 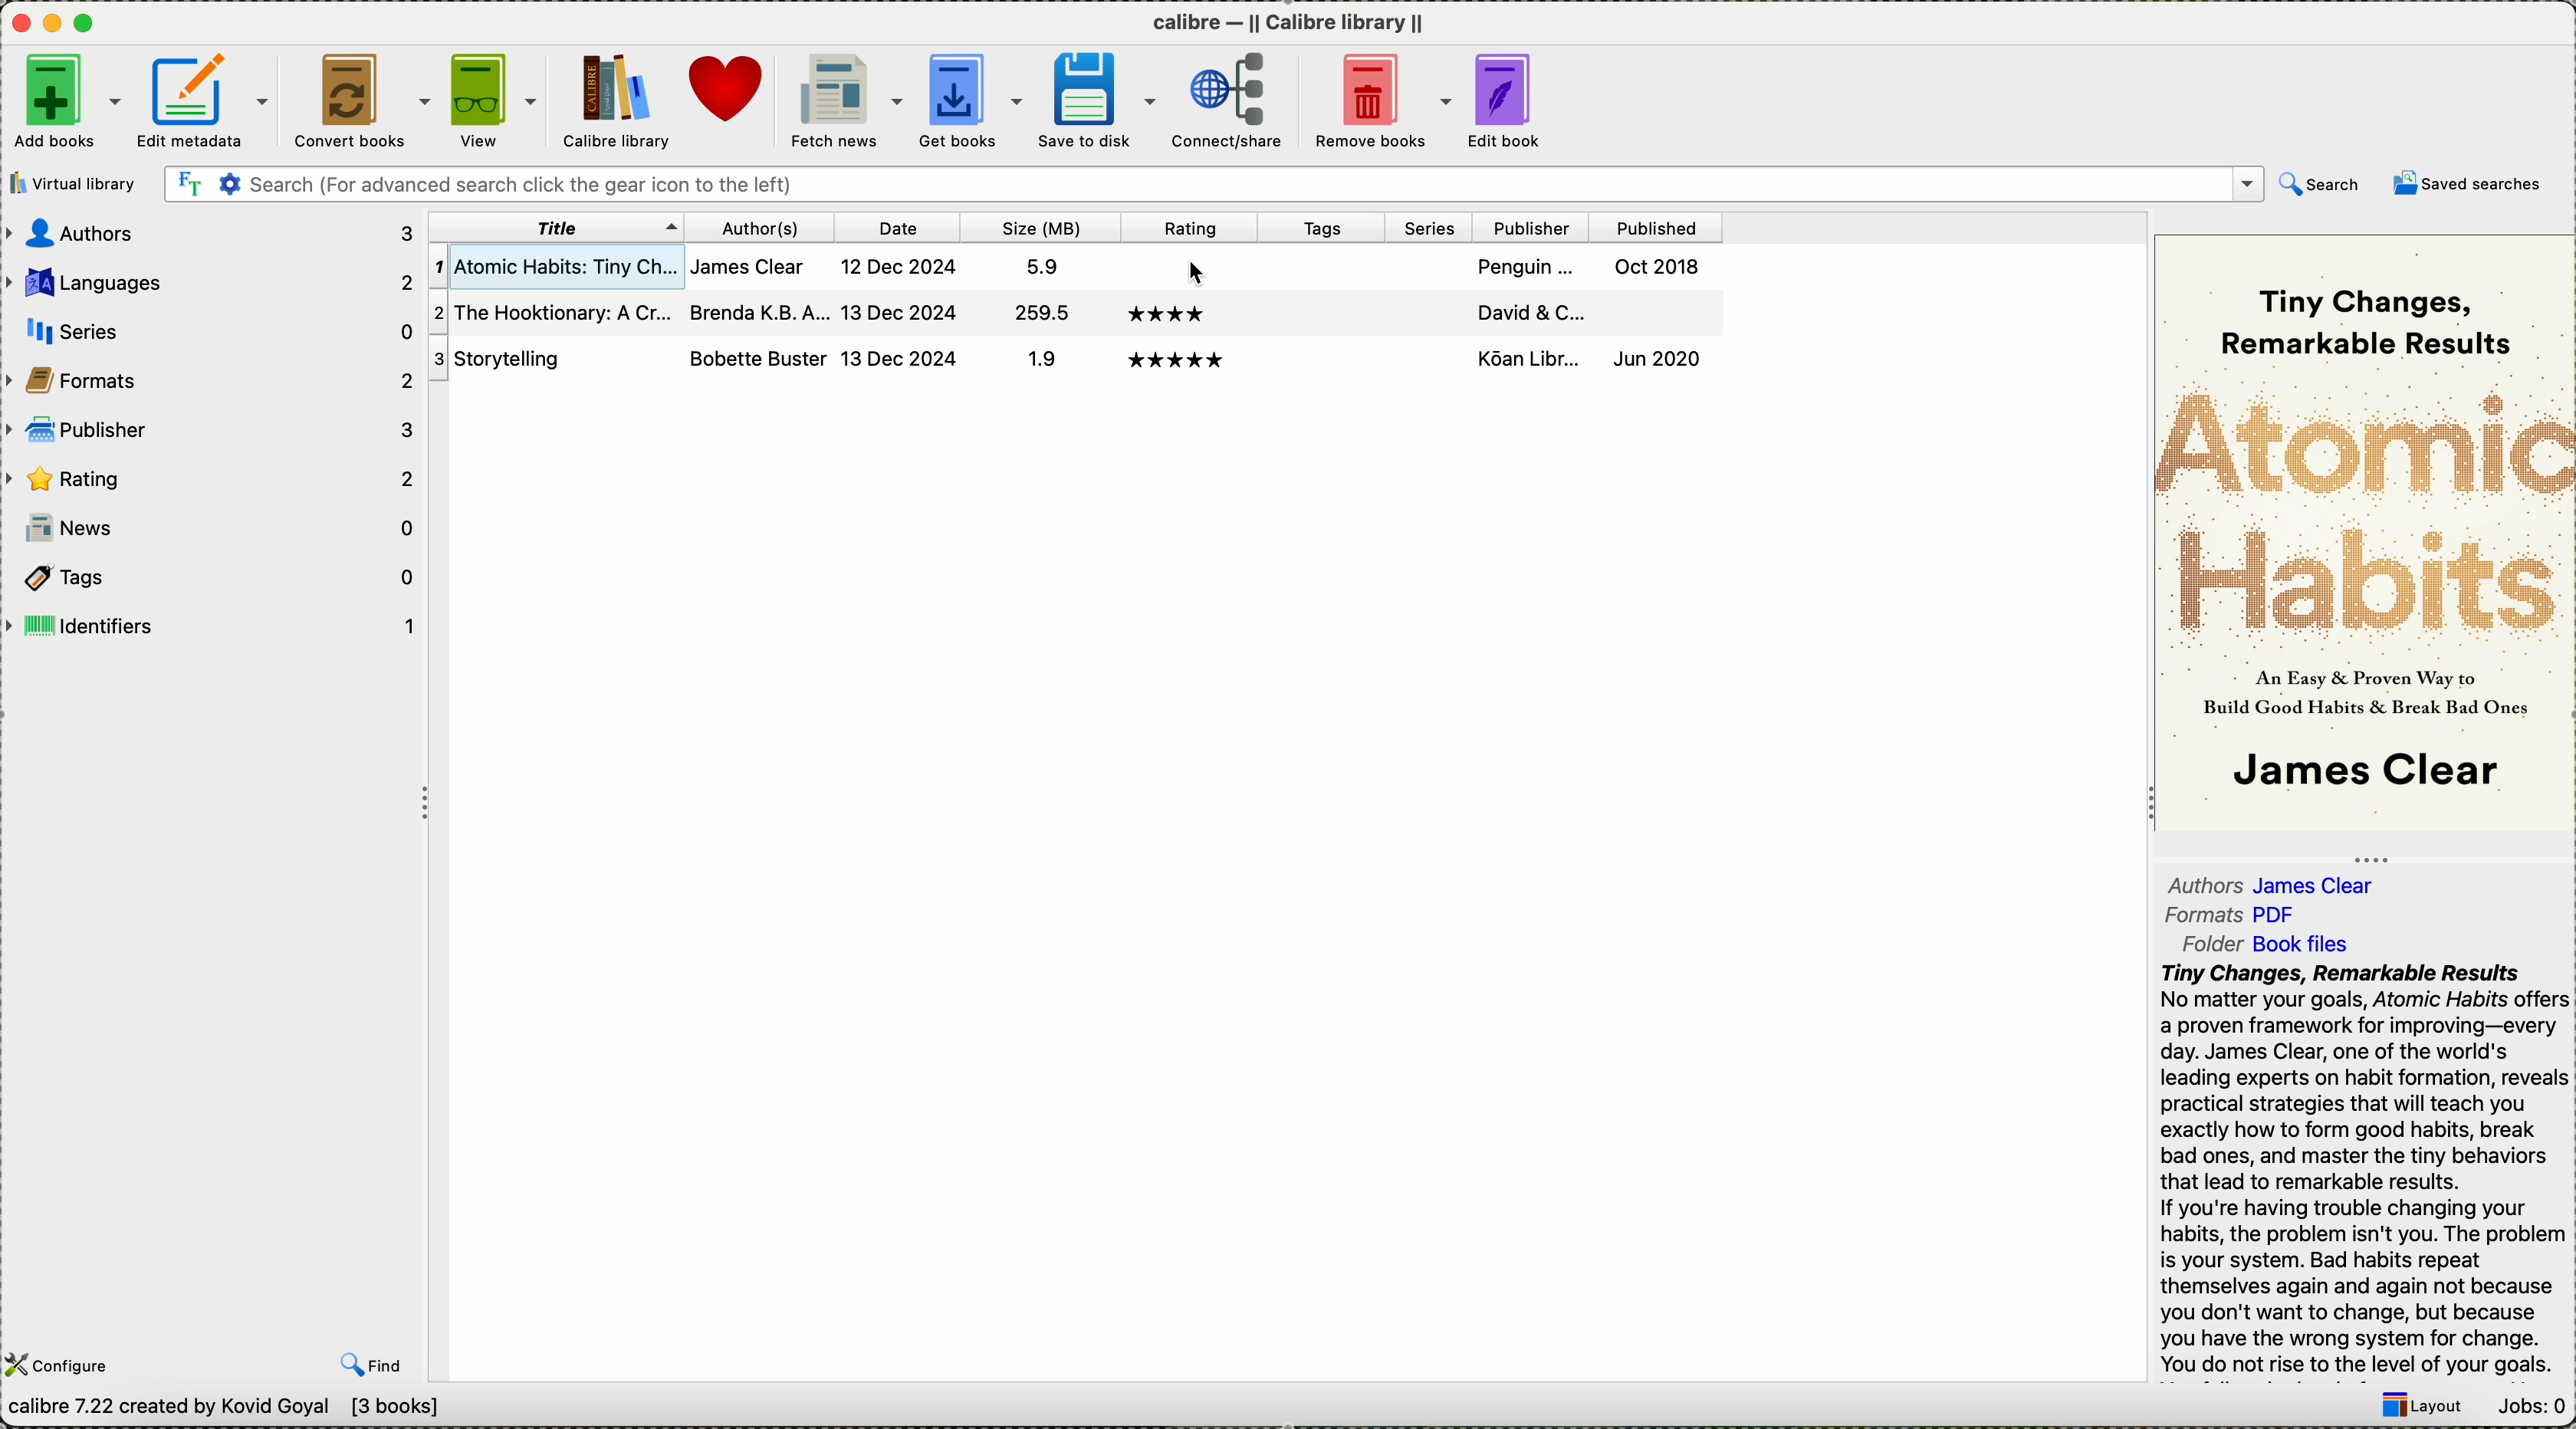 What do you see at coordinates (898, 358) in the screenshot?
I see `13 dec 2024` at bounding box center [898, 358].